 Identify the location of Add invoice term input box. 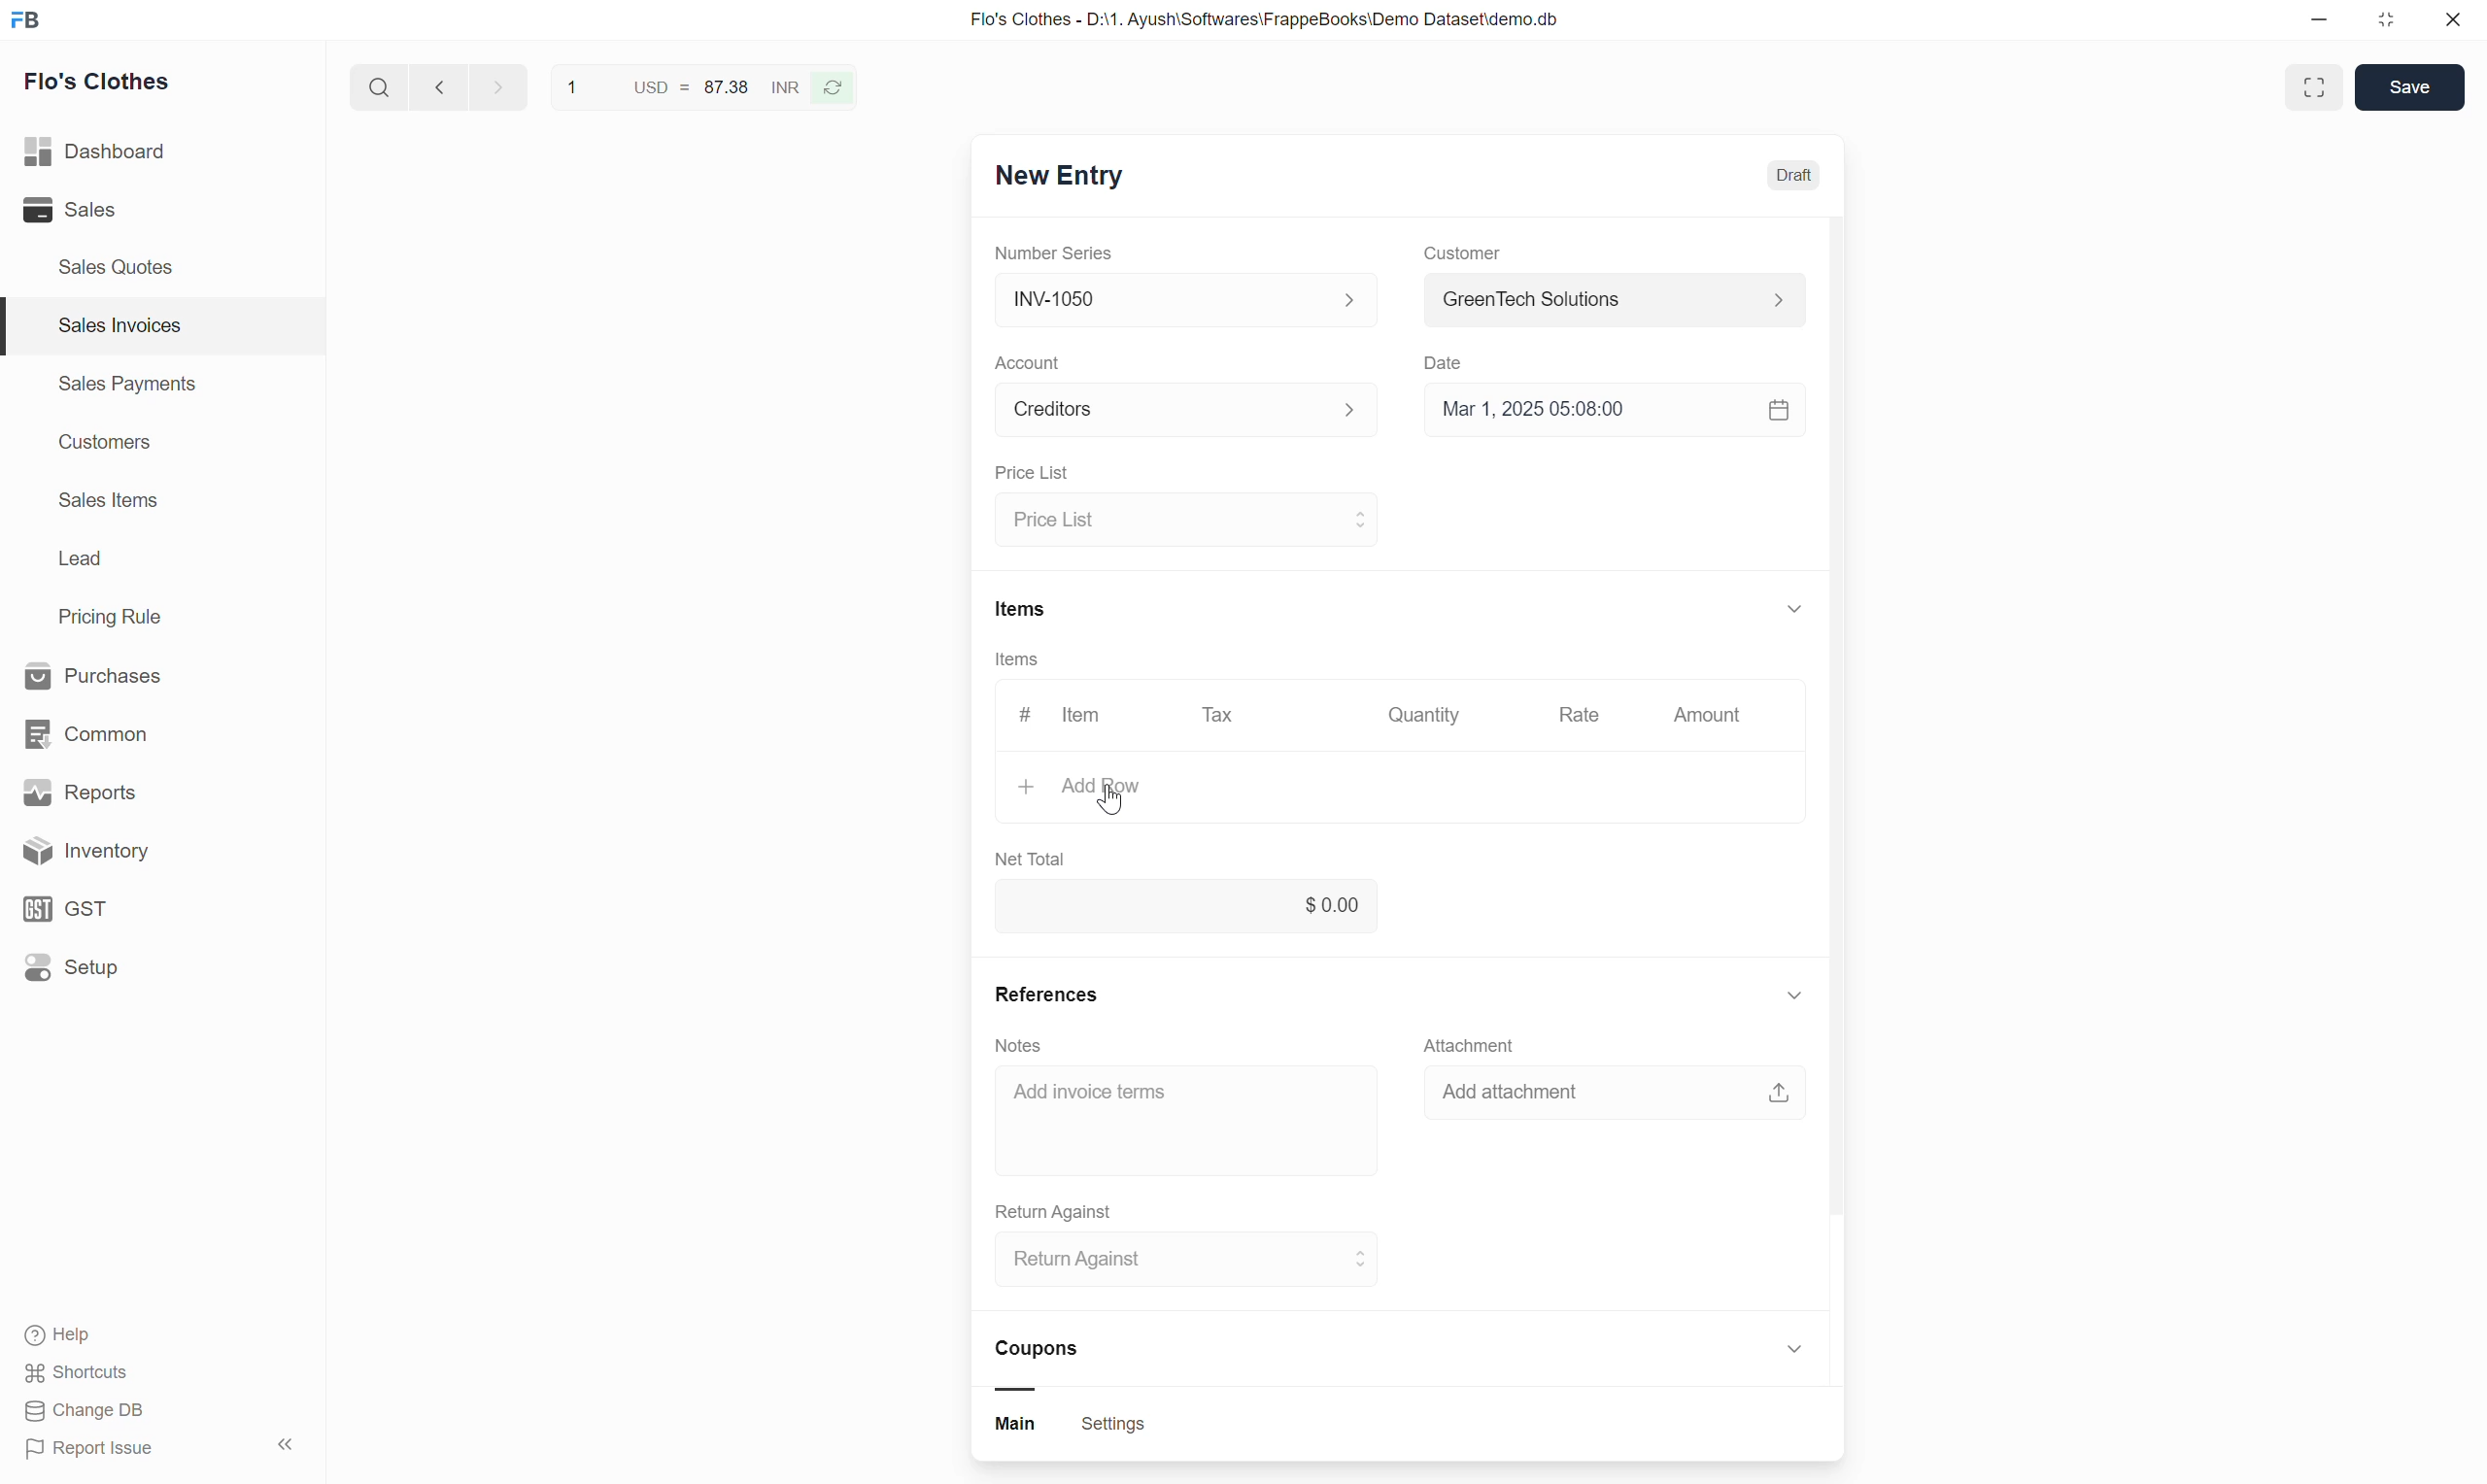
(1176, 1105).